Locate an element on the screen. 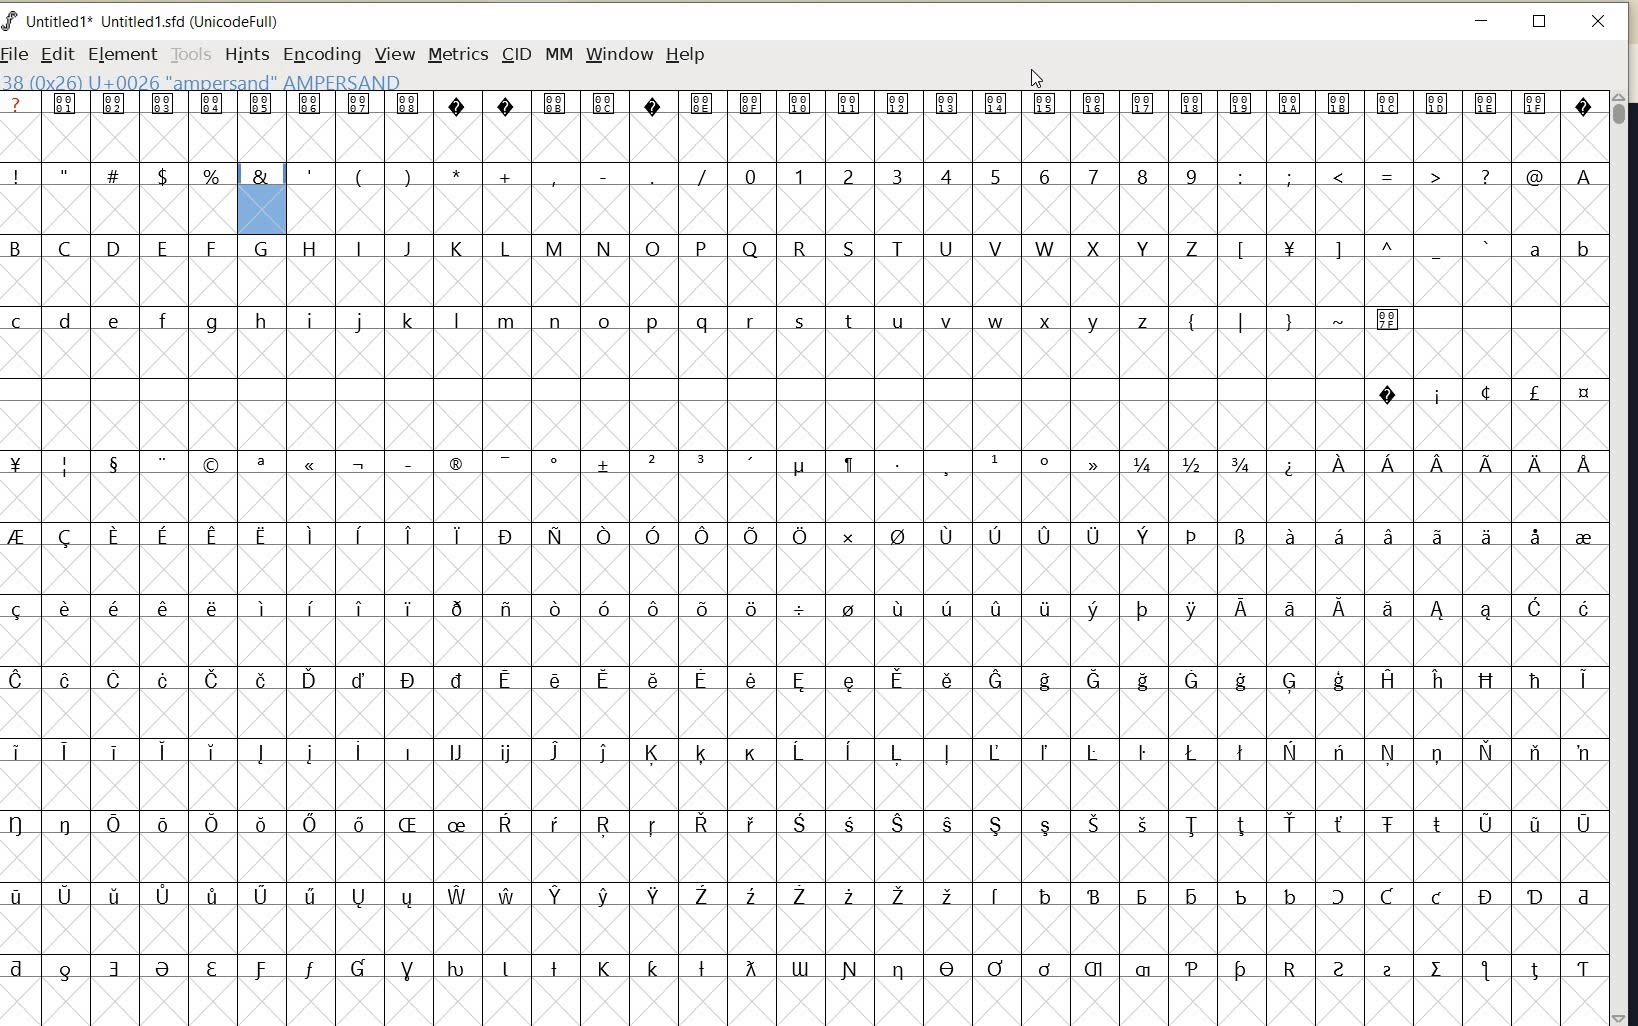 Image resolution: width=1638 pixels, height=1026 pixels. RESTORE is located at coordinates (1539, 22).